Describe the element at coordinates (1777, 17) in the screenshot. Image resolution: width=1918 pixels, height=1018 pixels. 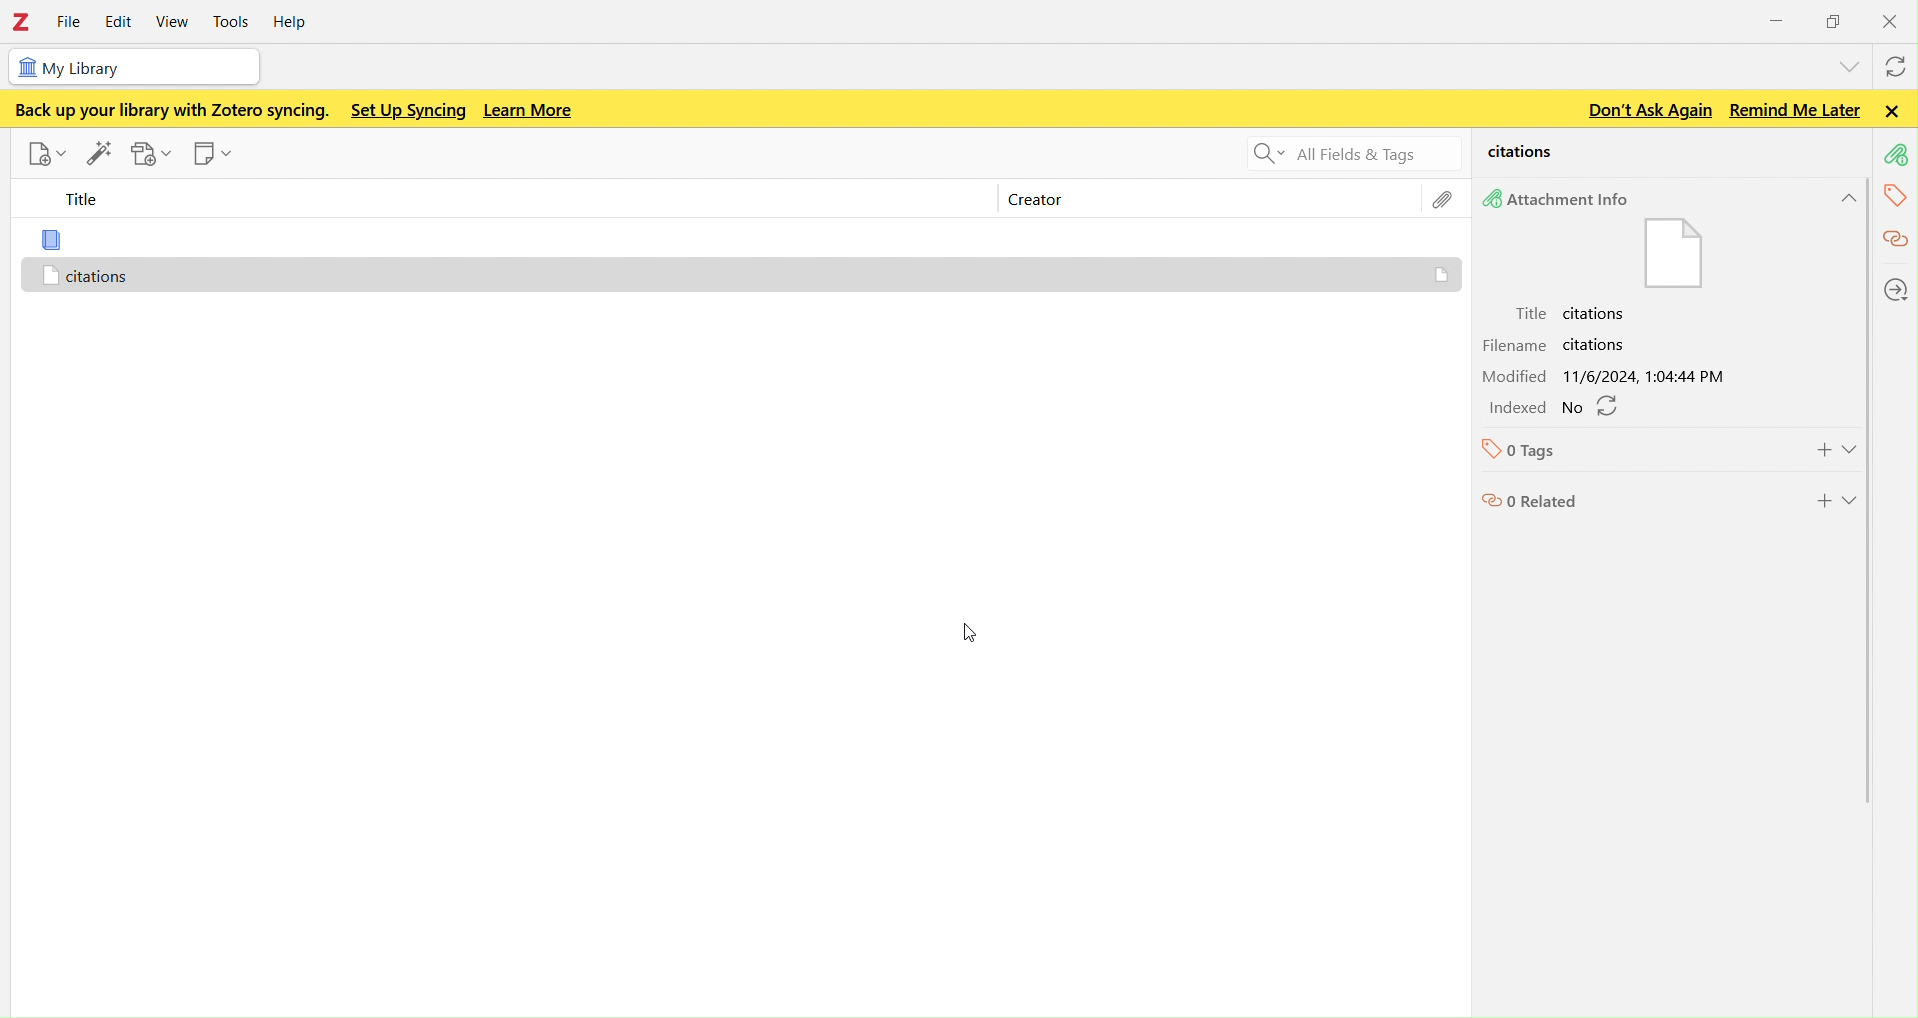
I see `minimize` at that location.